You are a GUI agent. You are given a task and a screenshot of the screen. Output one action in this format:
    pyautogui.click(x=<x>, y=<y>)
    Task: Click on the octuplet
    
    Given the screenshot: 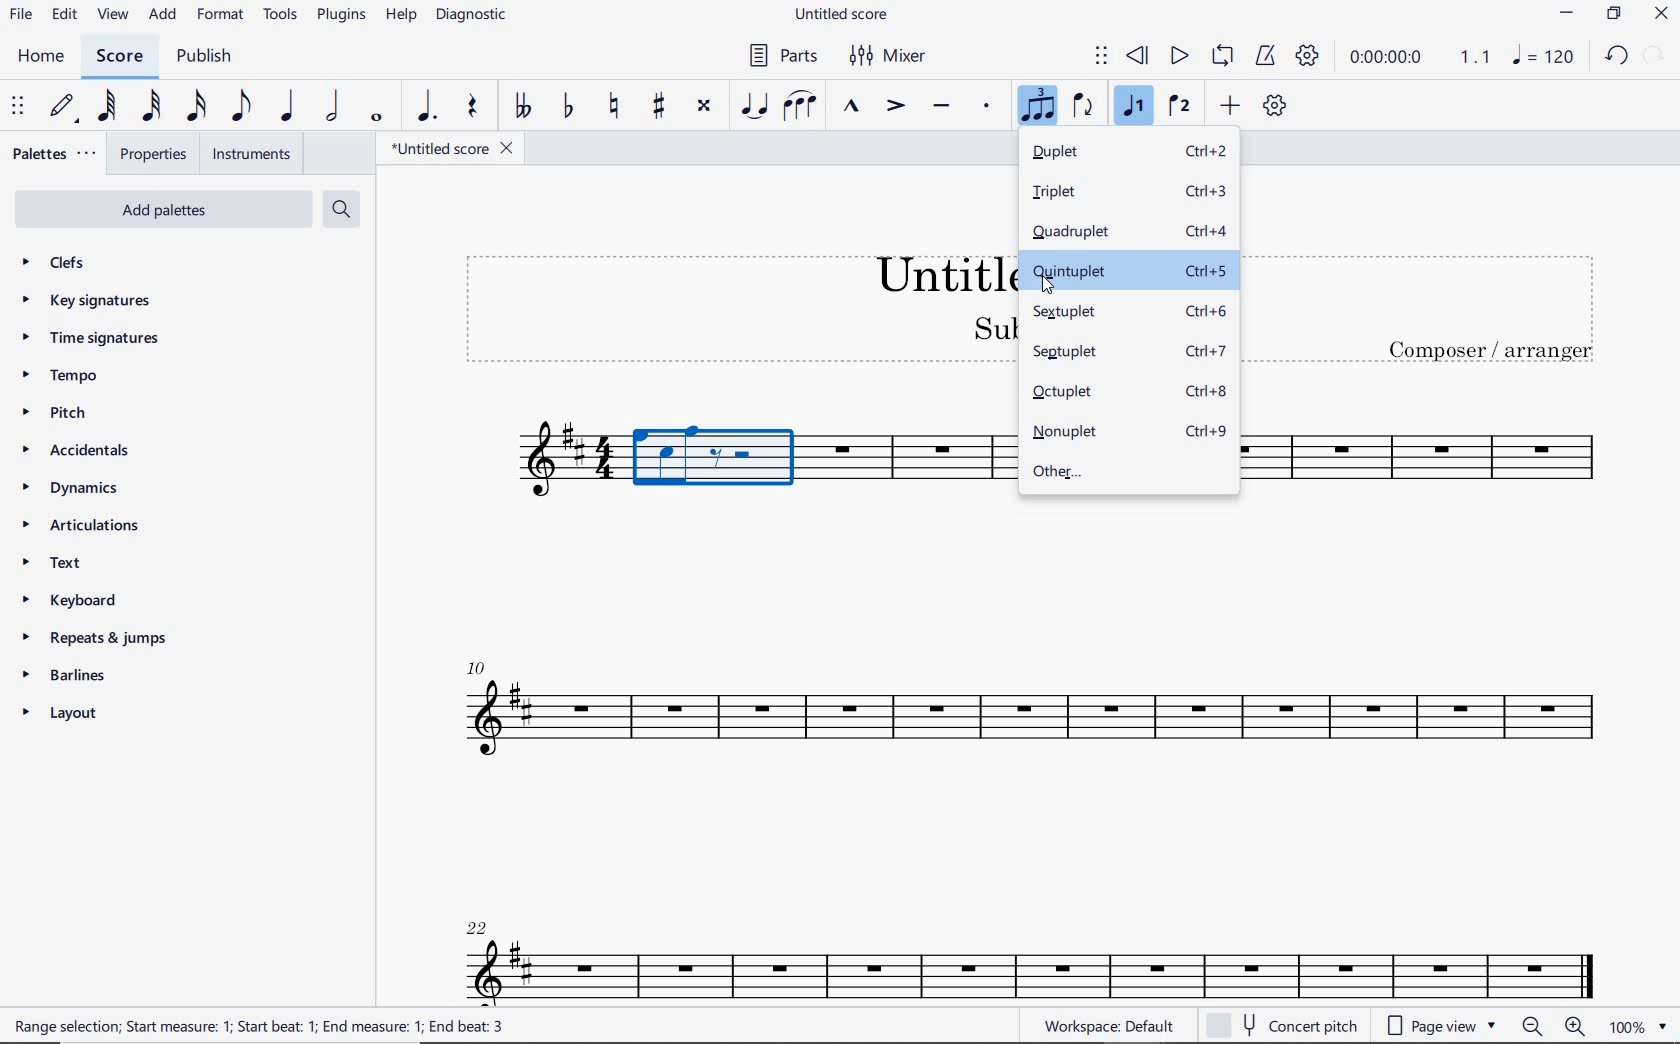 What is the action you would take?
    pyautogui.click(x=1130, y=389)
    